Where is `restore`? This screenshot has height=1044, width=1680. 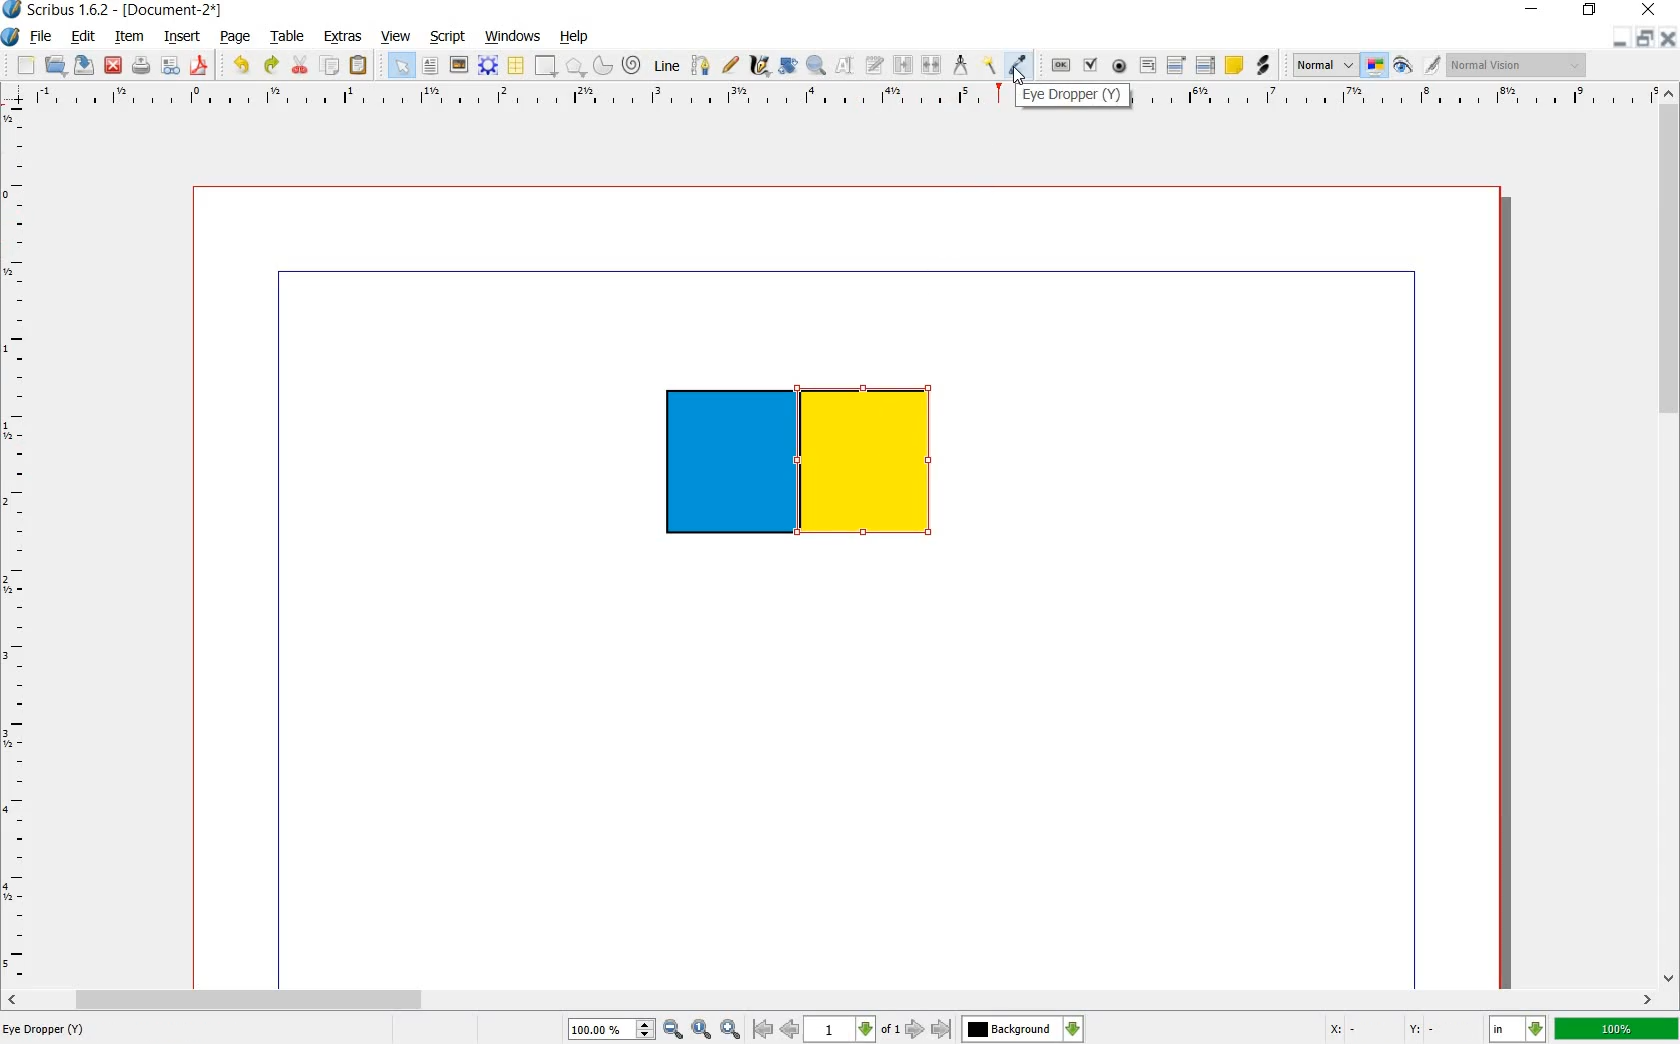 restore is located at coordinates (1647, 38).